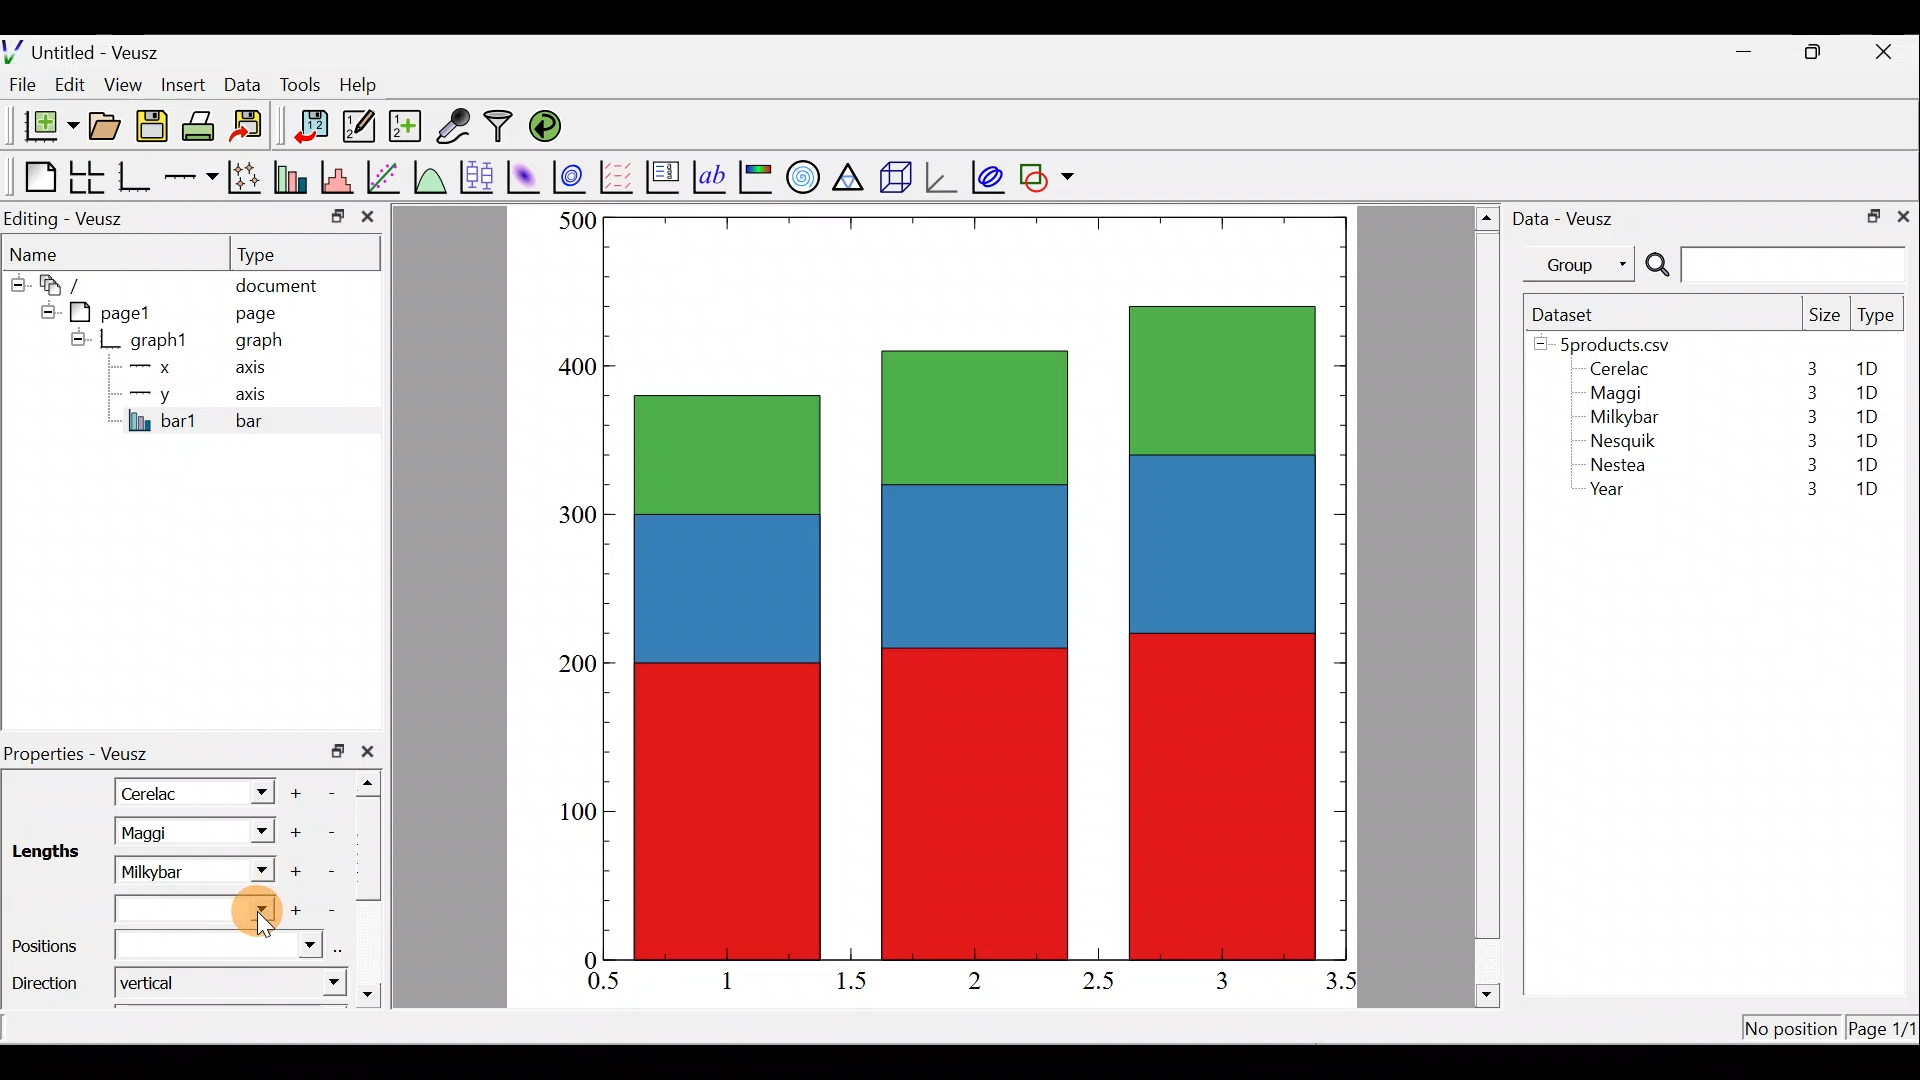 Image resolution: width=1920 pixels, height=1080 pixels. I want to click on Nestea, so click(1619, 465).